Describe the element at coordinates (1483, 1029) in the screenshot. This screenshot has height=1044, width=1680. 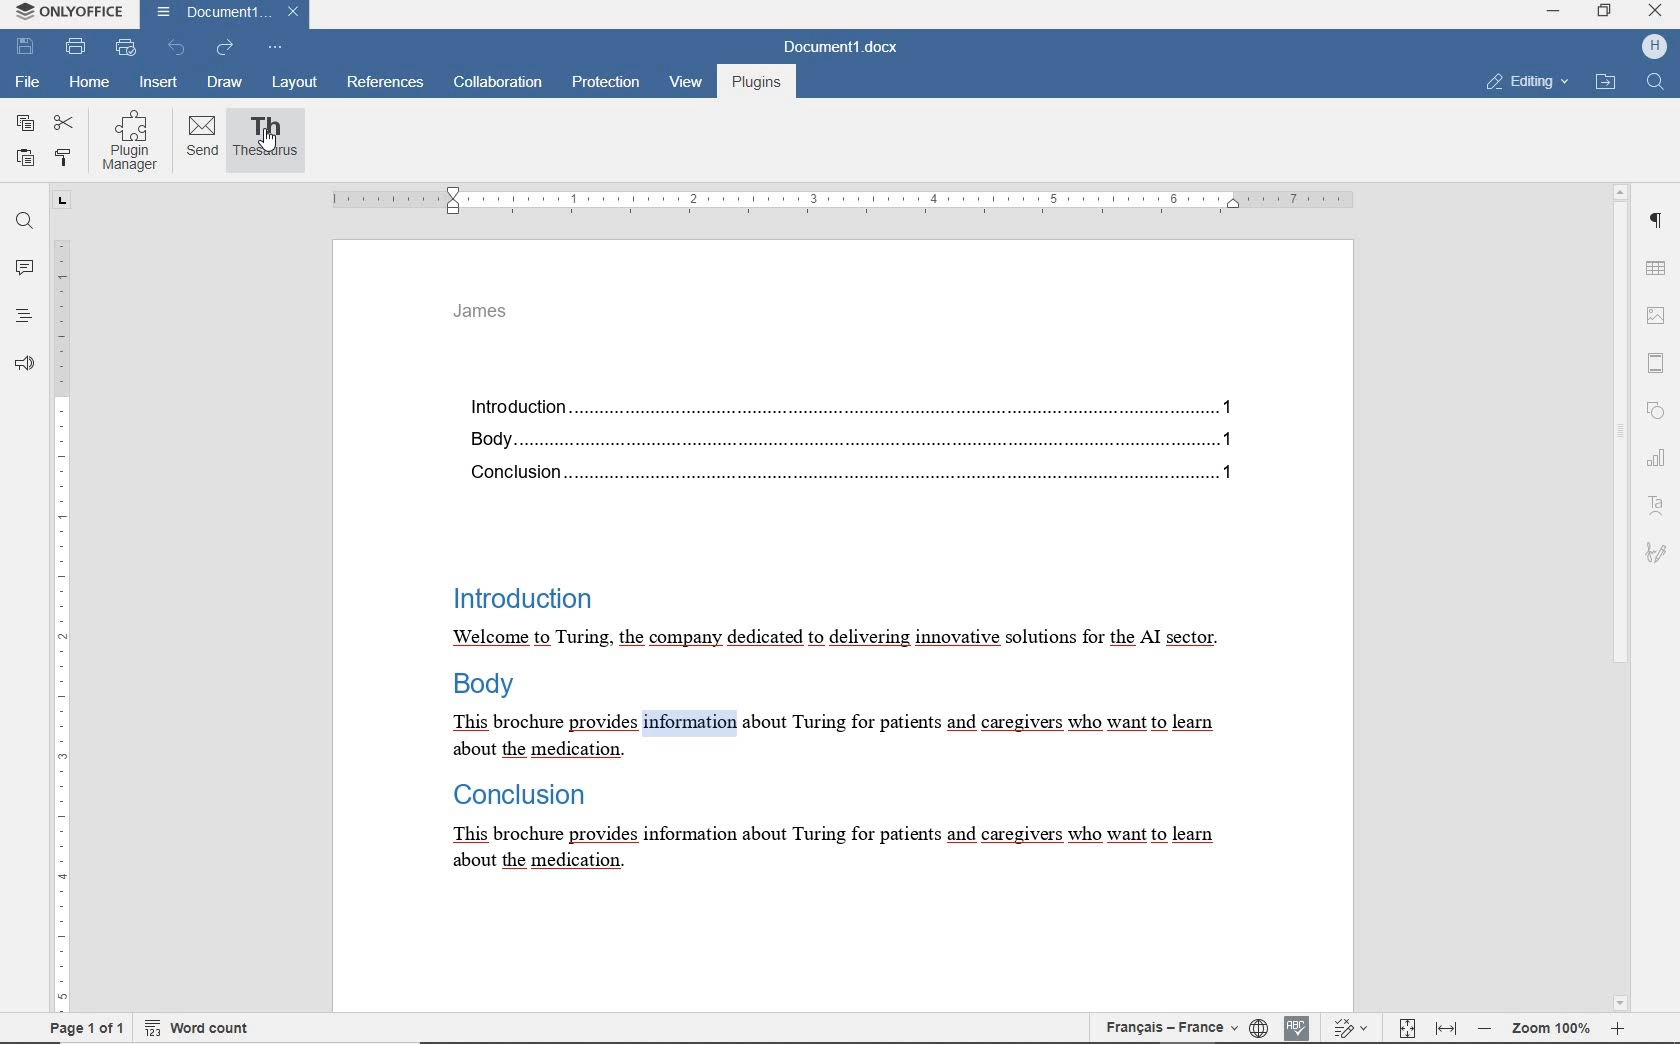
I see `zoom out` at that location.